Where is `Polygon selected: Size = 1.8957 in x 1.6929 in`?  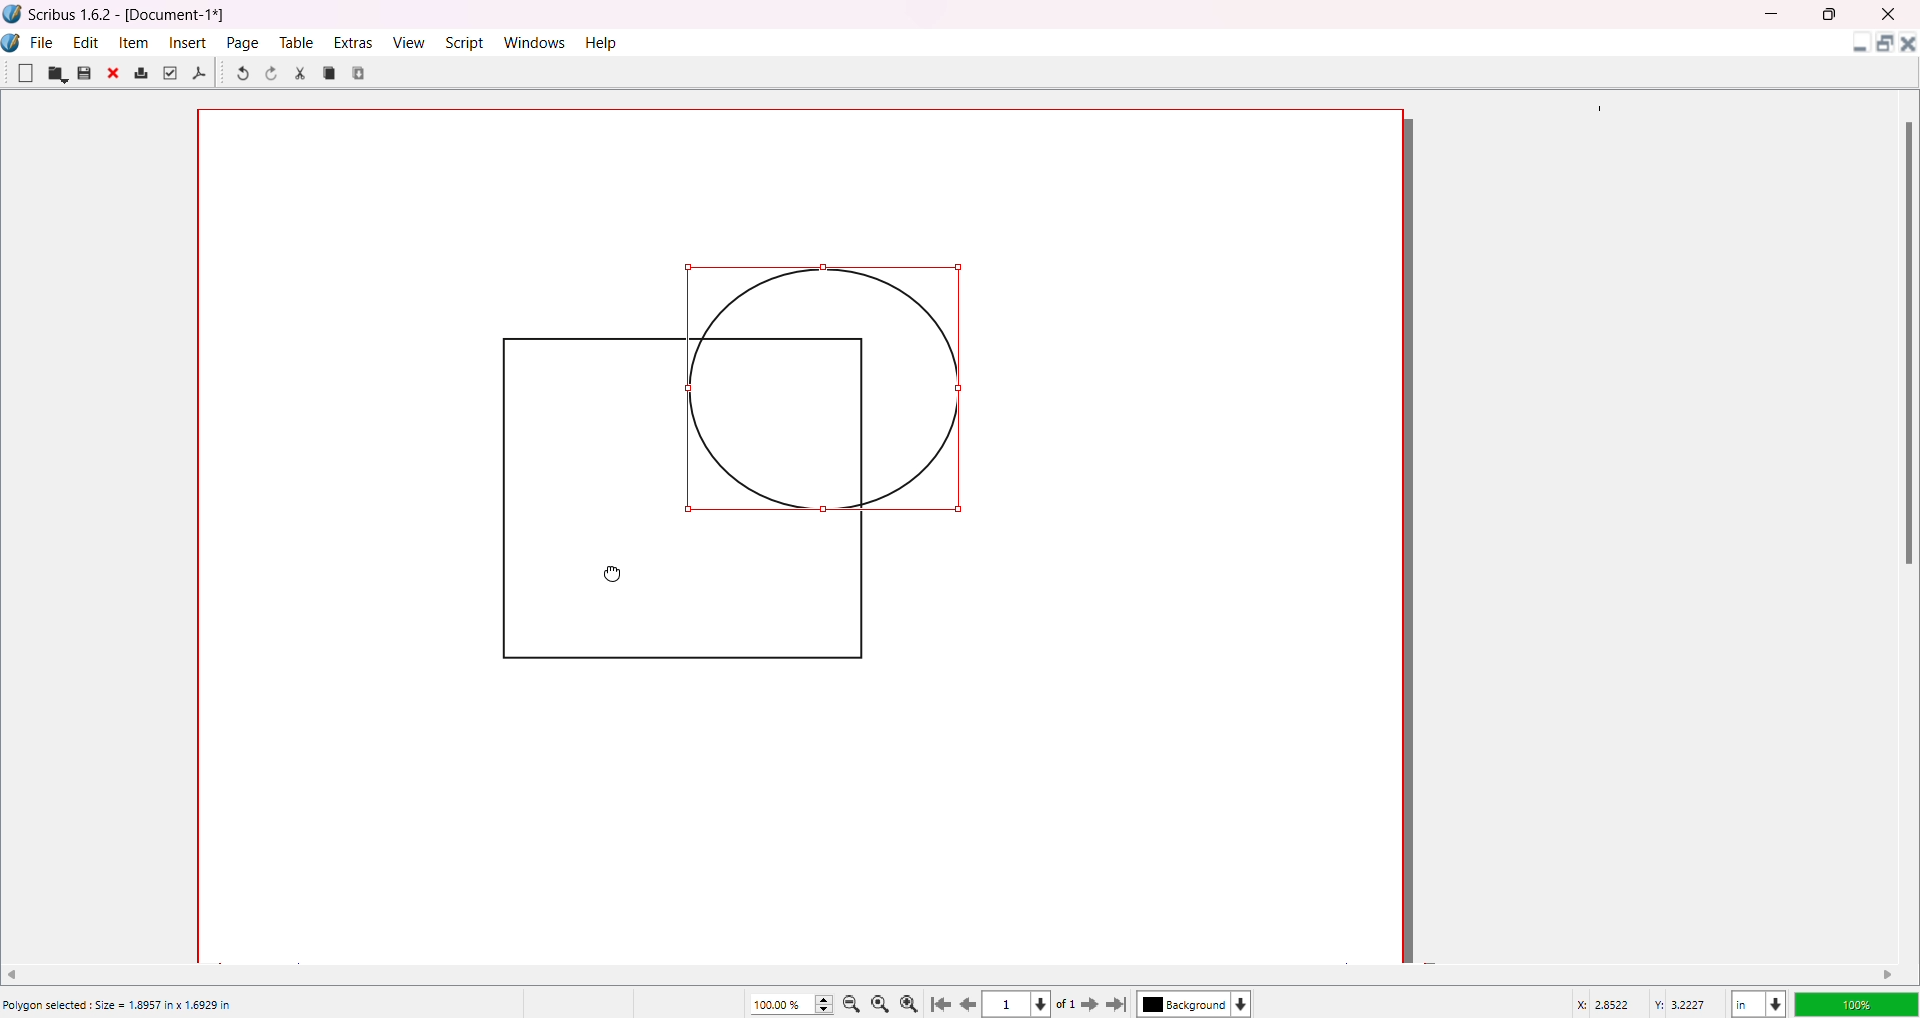
Polygon selected: Size = 1.8957 in x 1.6929 in is located at coordinates (120, 1006).